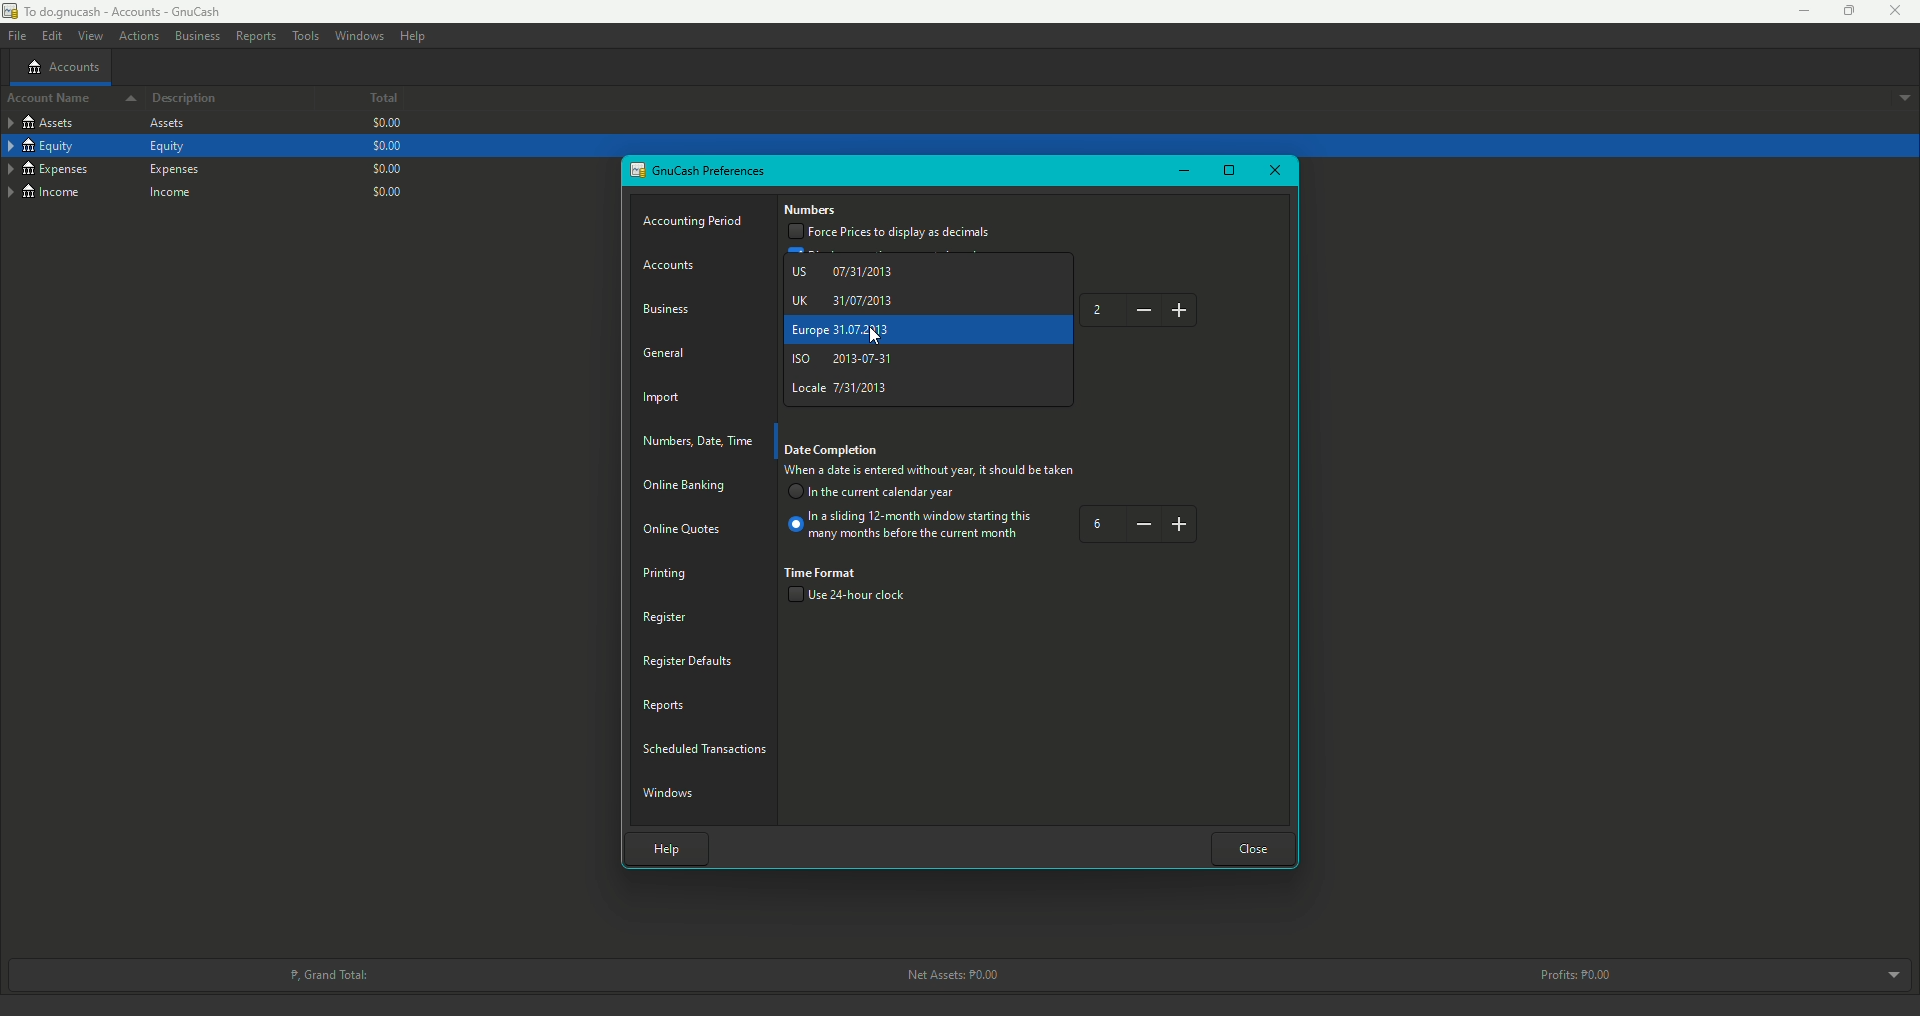  What do you see at coordinates (360, 35) in the screenshot?
I see `Windows` at bounding box center [360, 35].